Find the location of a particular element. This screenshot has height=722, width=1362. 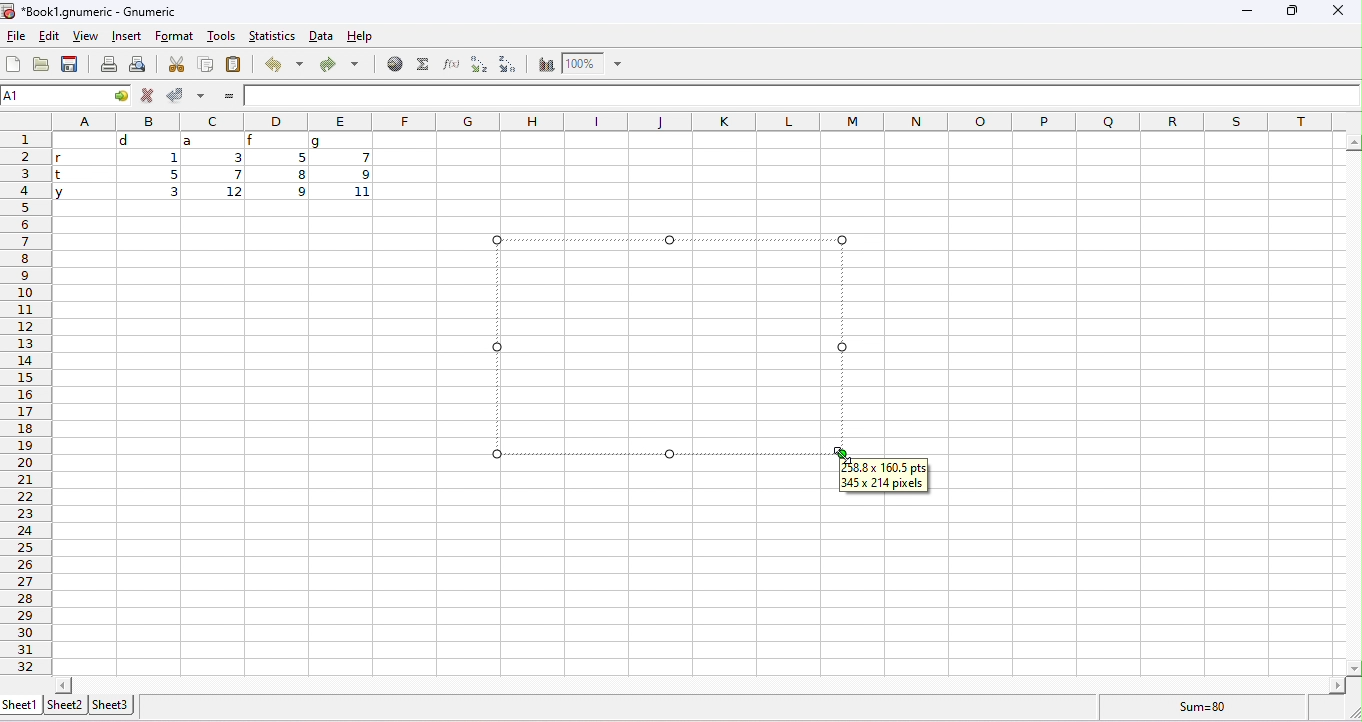

cut is located at coordinates (179, 64).